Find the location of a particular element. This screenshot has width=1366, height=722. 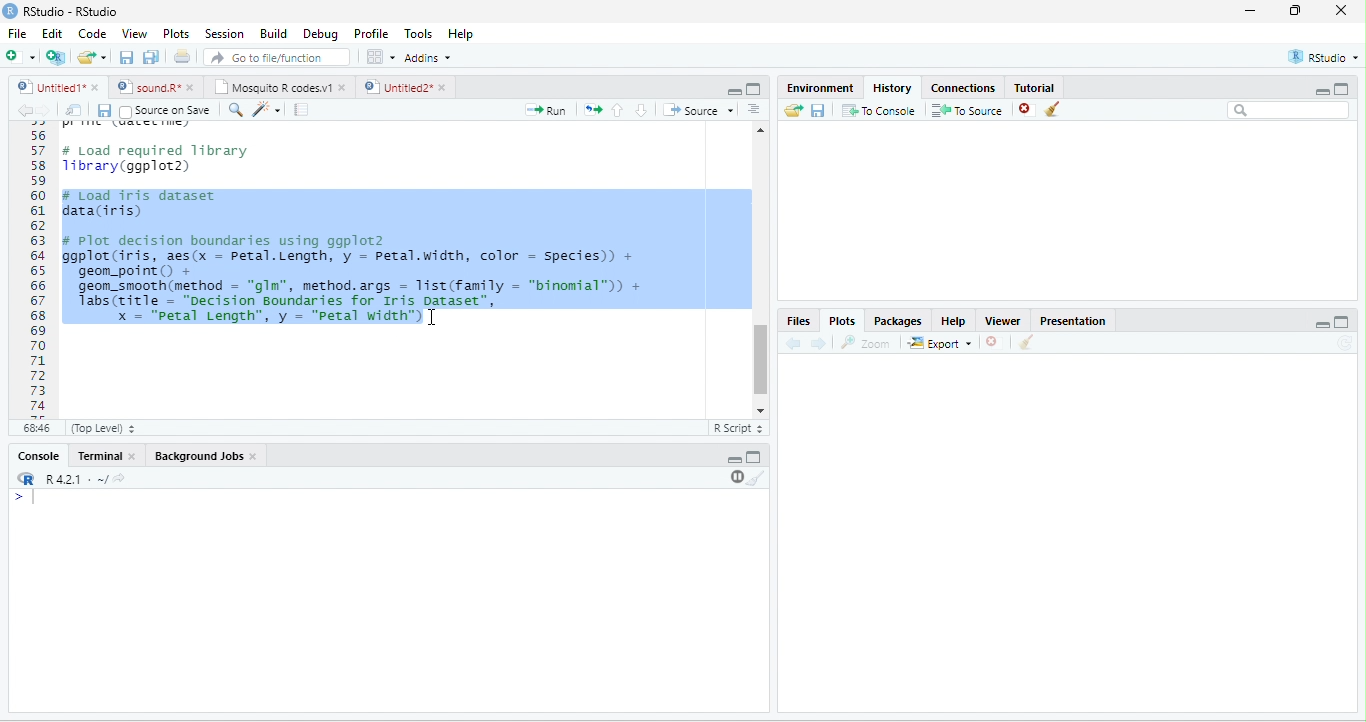

search is located at coordinates (234, 110).